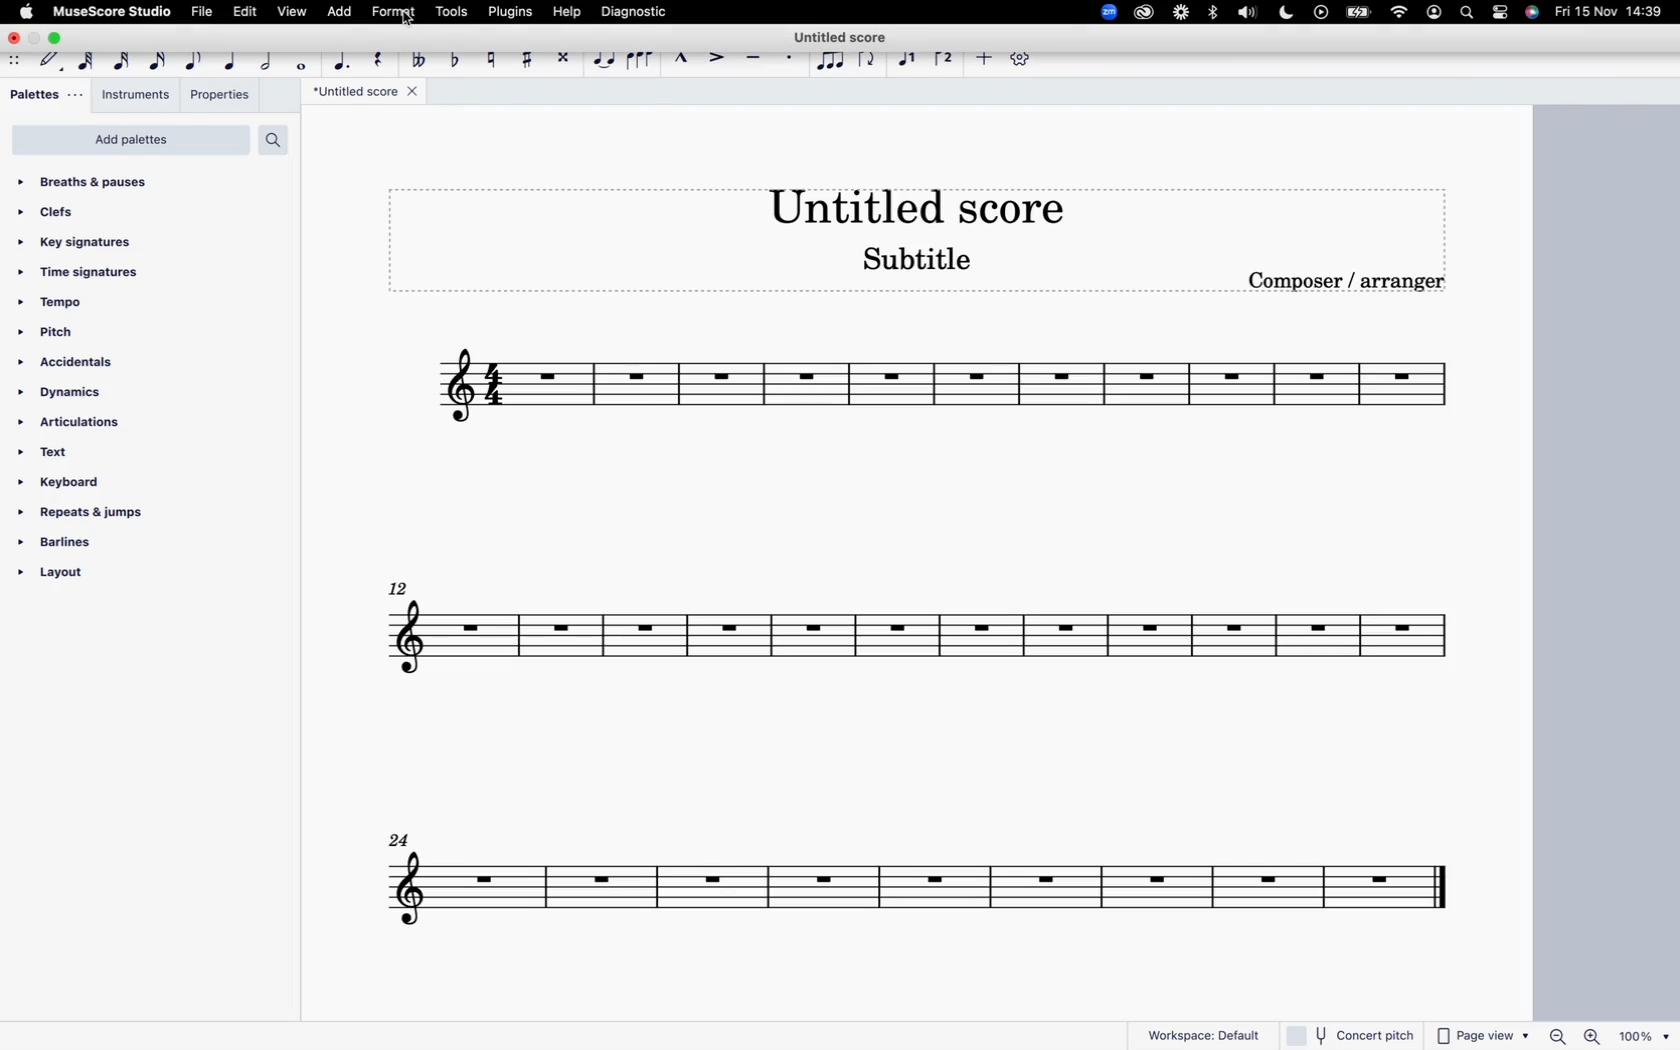  What do you see at coordinates (1356, 1033) in the screenshot?
I see `concert pitch` at bounding box center [1356, 1033].